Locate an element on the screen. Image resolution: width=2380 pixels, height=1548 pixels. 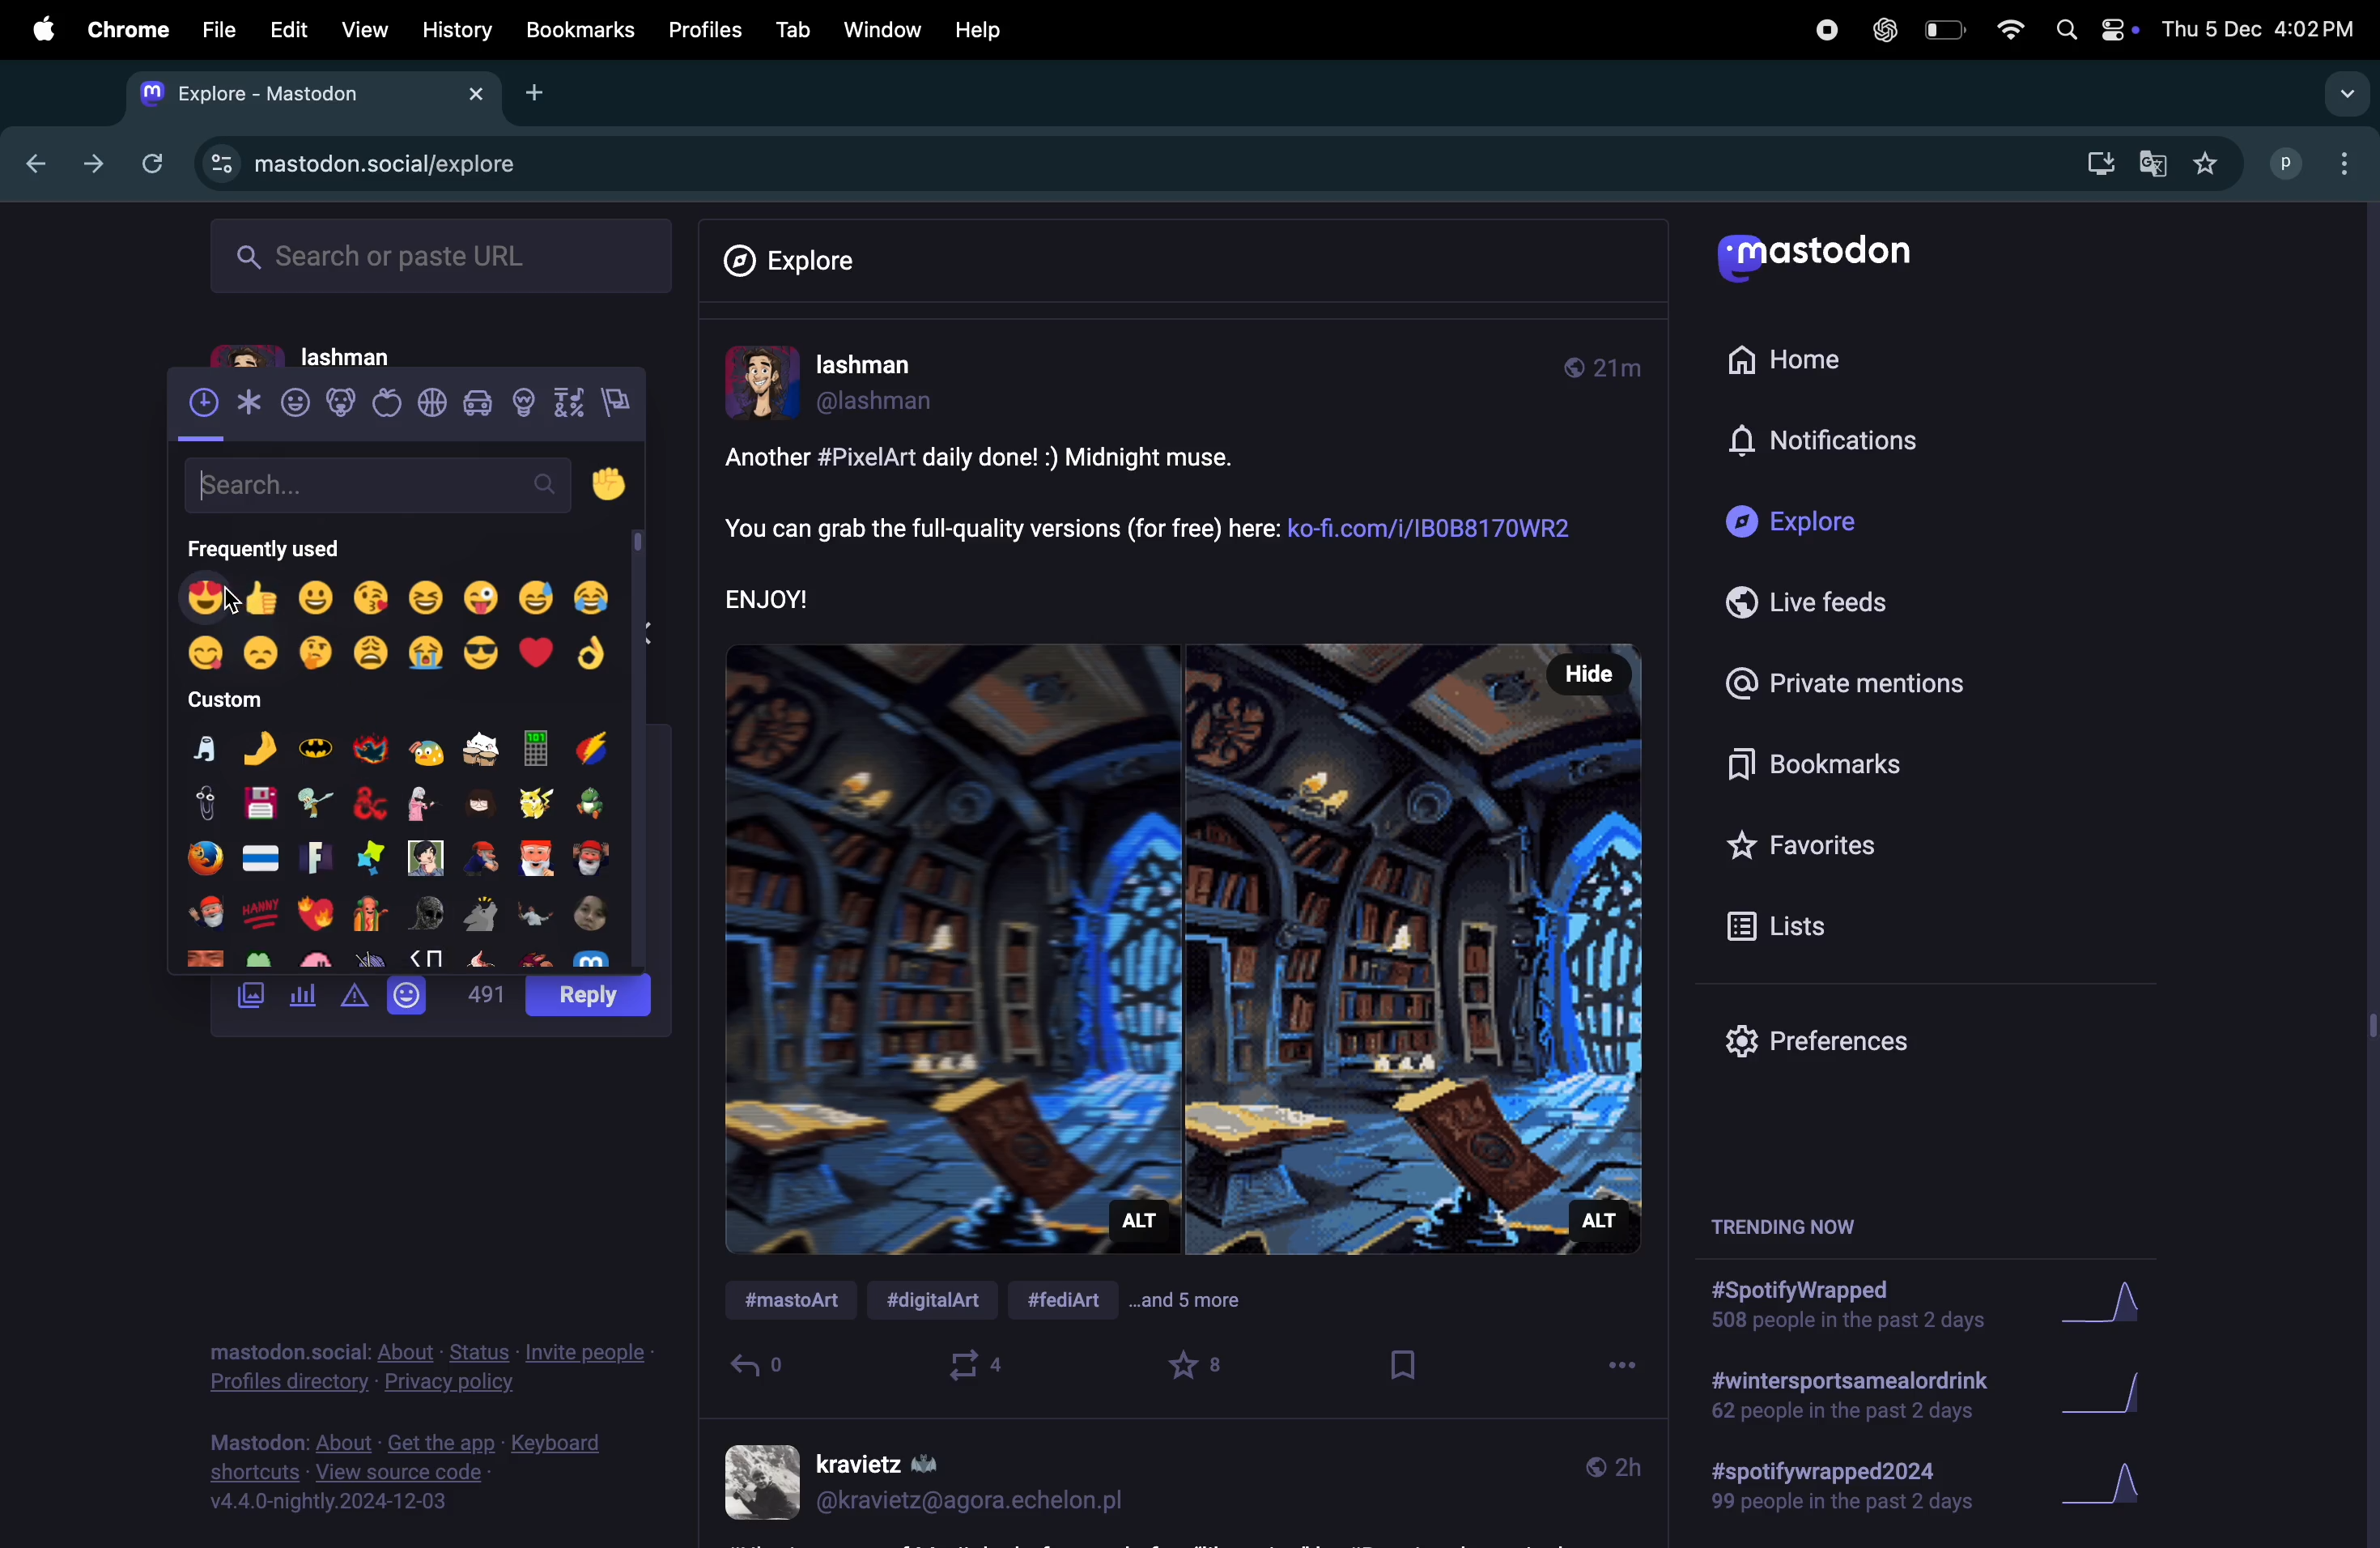
emoji is located at coordinates (402, 850).